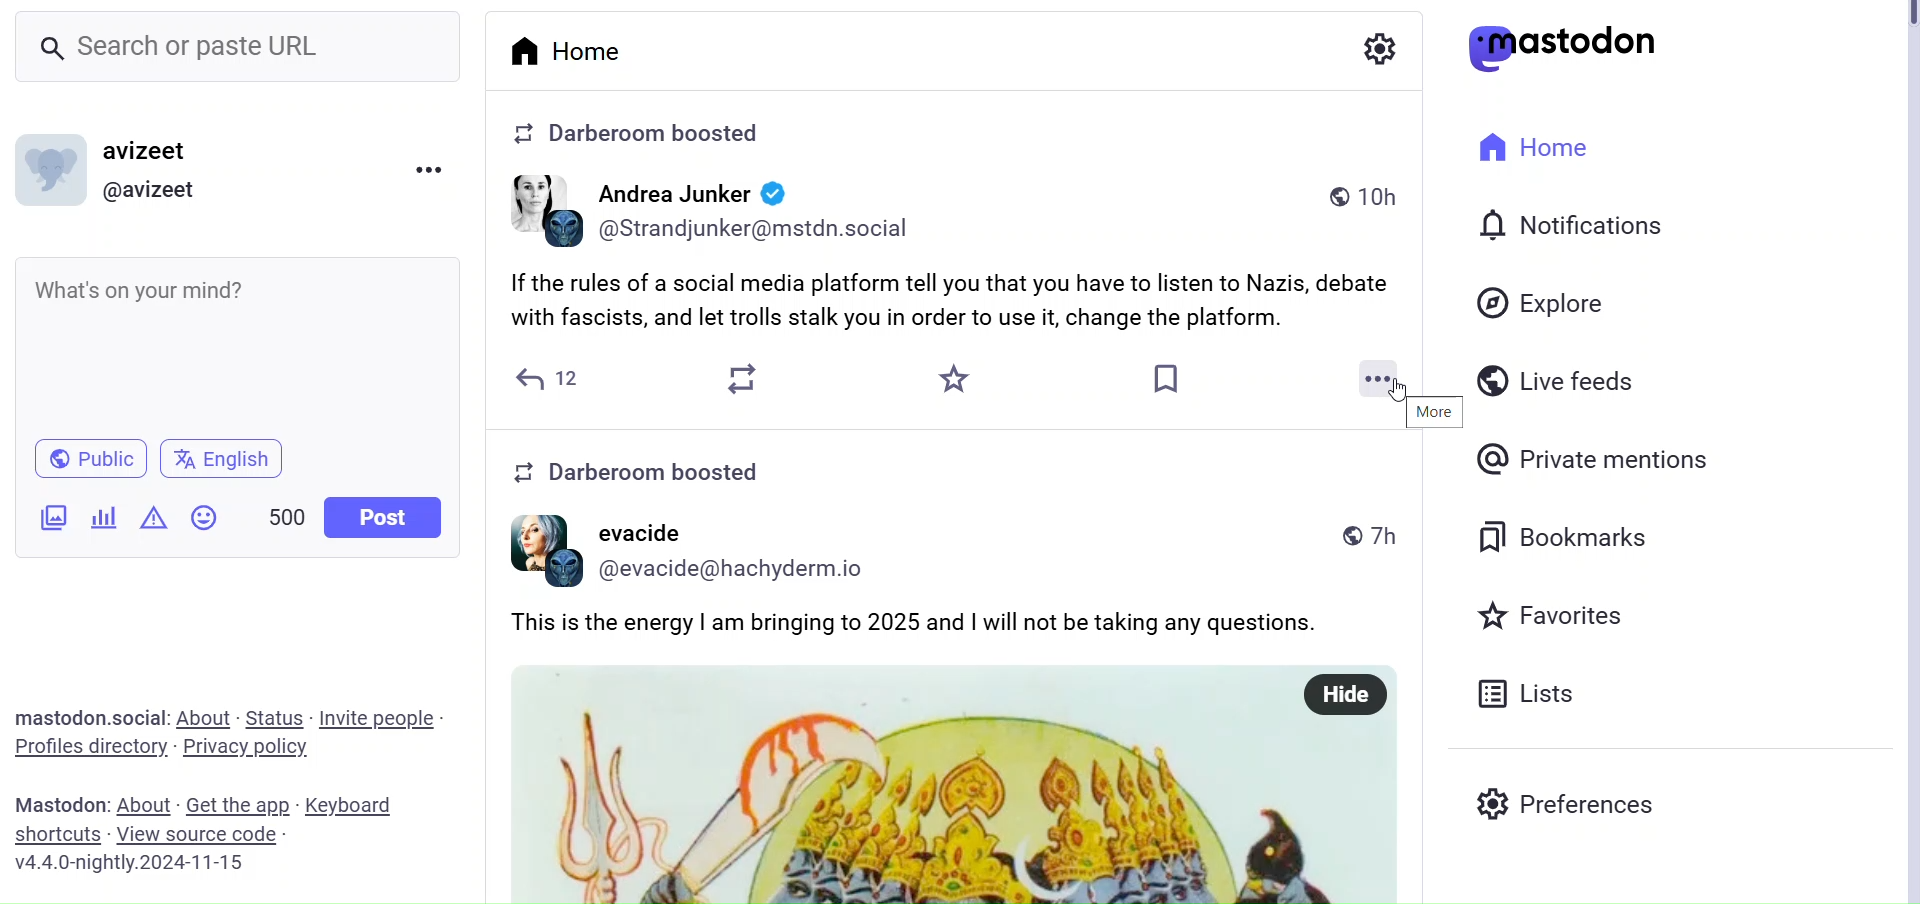 The width and height of the screenshot is (1920, 904). What do you see at coordinates (144, 805) in the screenshot?
I see `About` at bounding box center [144, 805].